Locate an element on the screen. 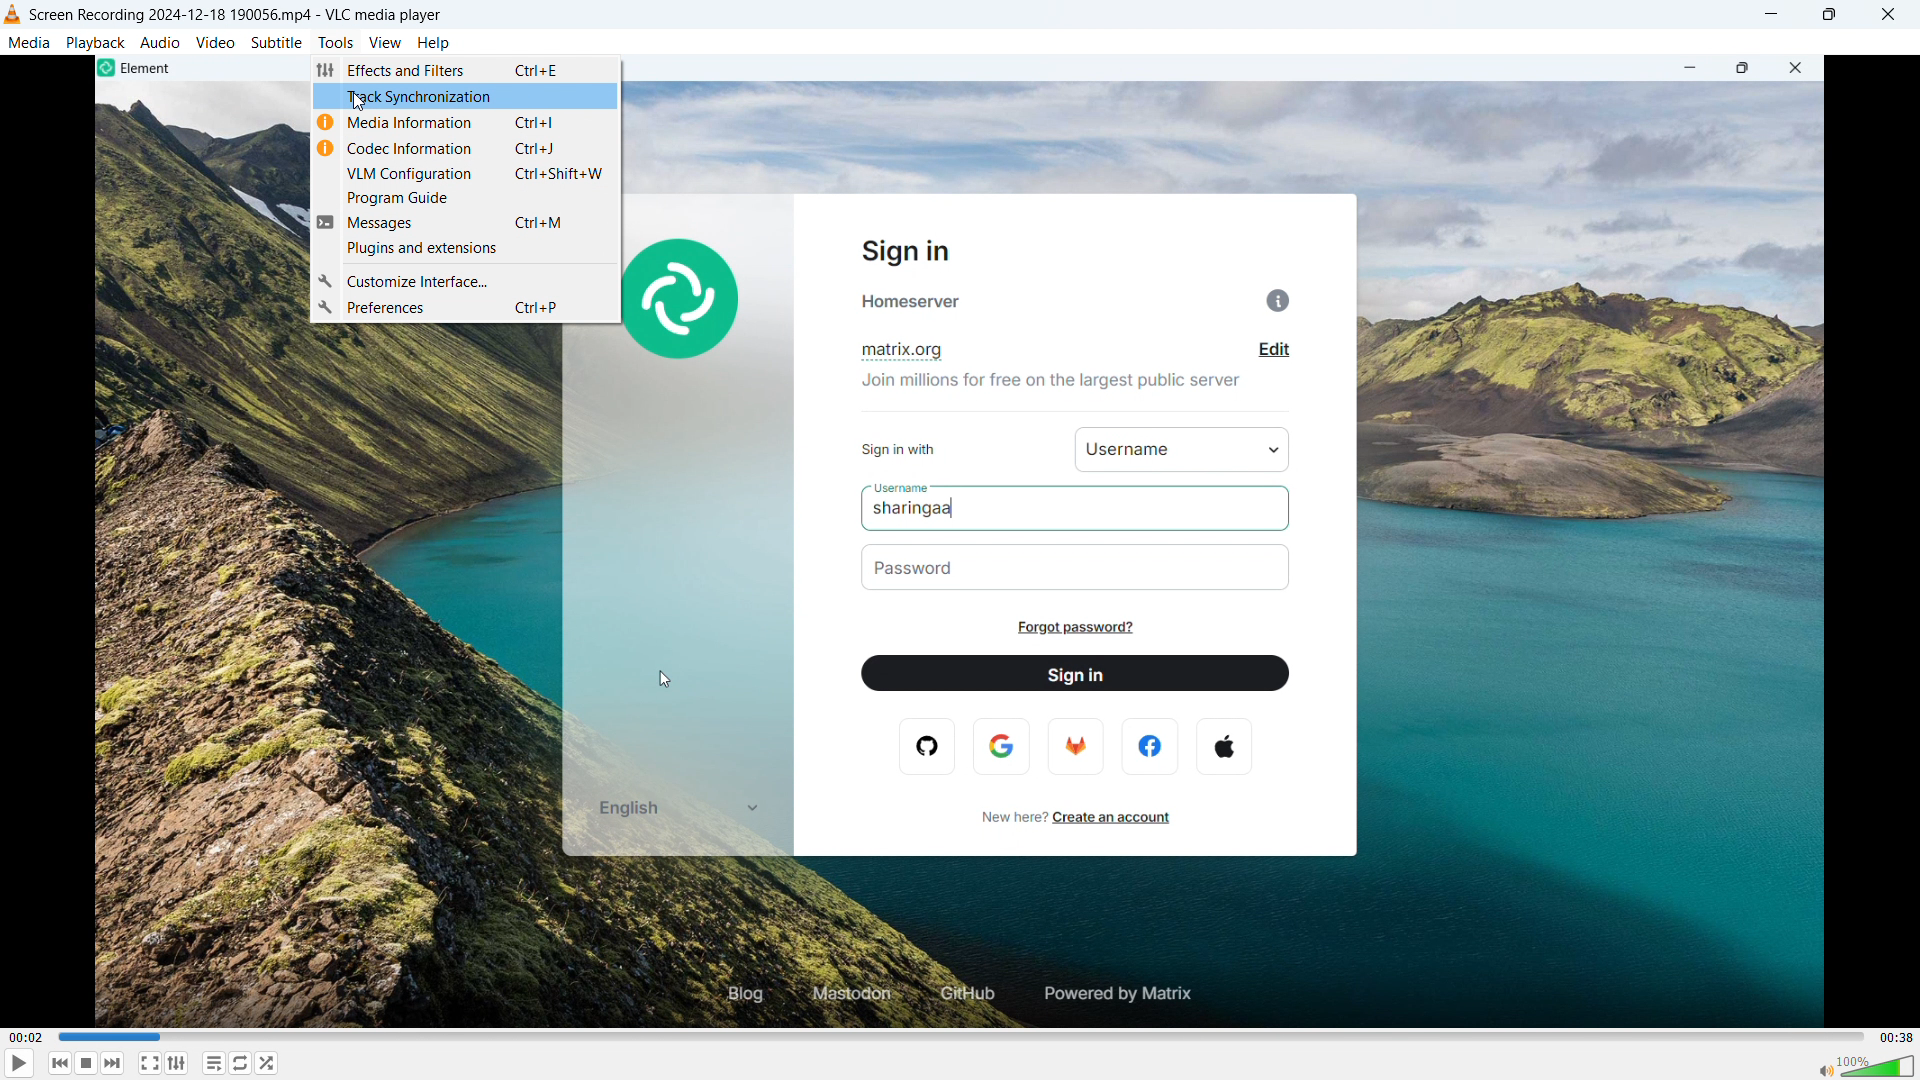 This screenshot has height=1080, width=1920. opera logo is located at coordinates (928, 745).